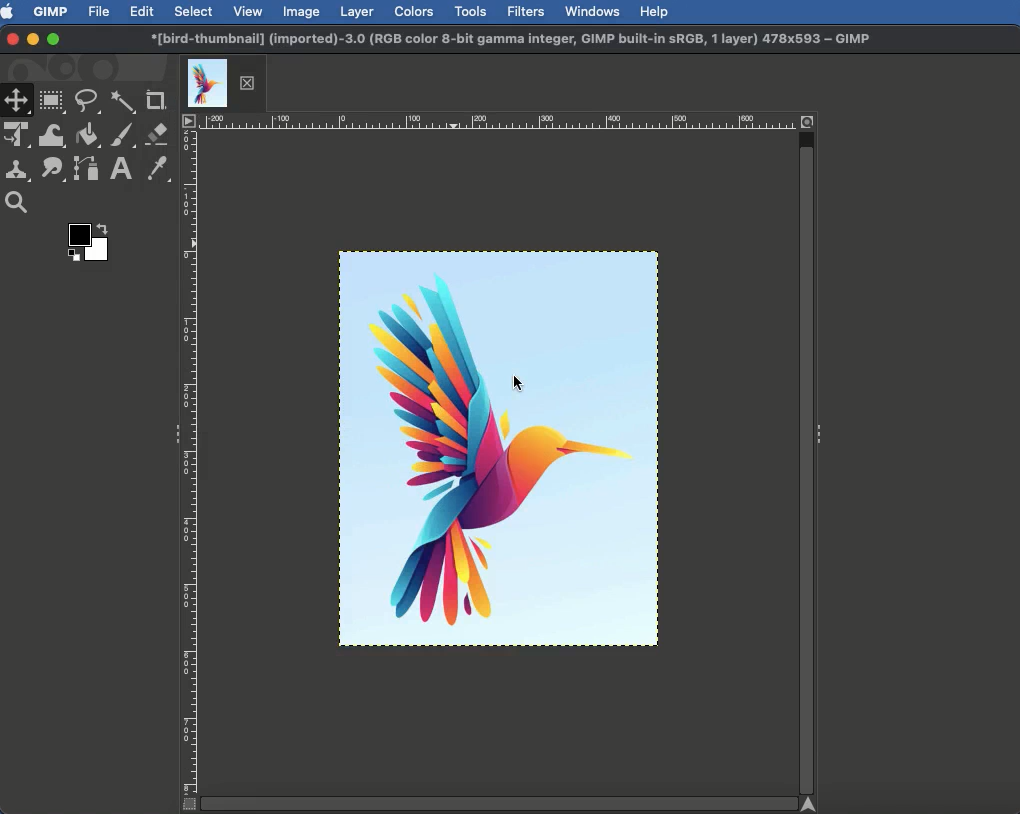 This screenshot has height=814, width=1020. What do you see at coordinates (511, 36) in the screenshot?
I see `*[bird-thumbnail] (imported)-3.0 (RGB color 8-bit gamma integer. GIMP built-in SRGB. 1 layer) 720x893 ~ GIMP` at bounding box center [511, 36].